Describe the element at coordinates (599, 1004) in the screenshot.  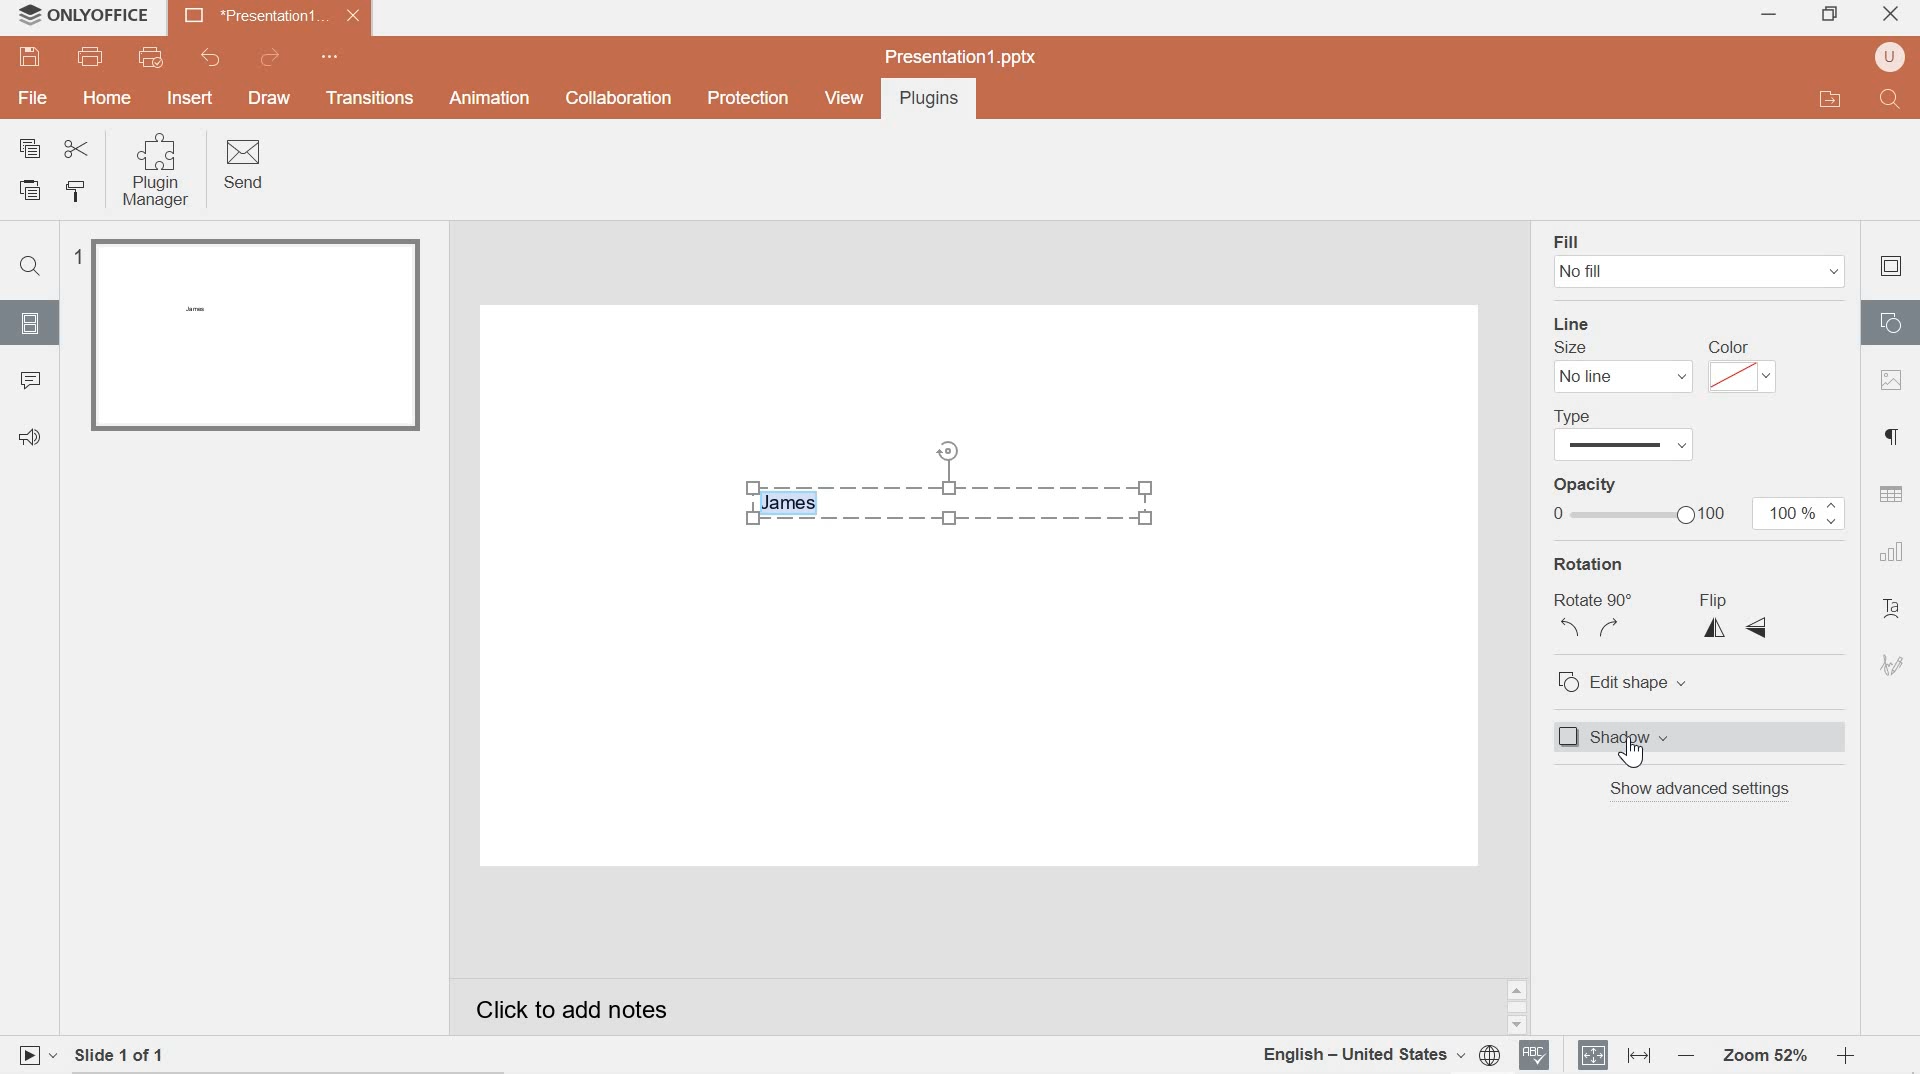
I see `Click to add notes` at that location.